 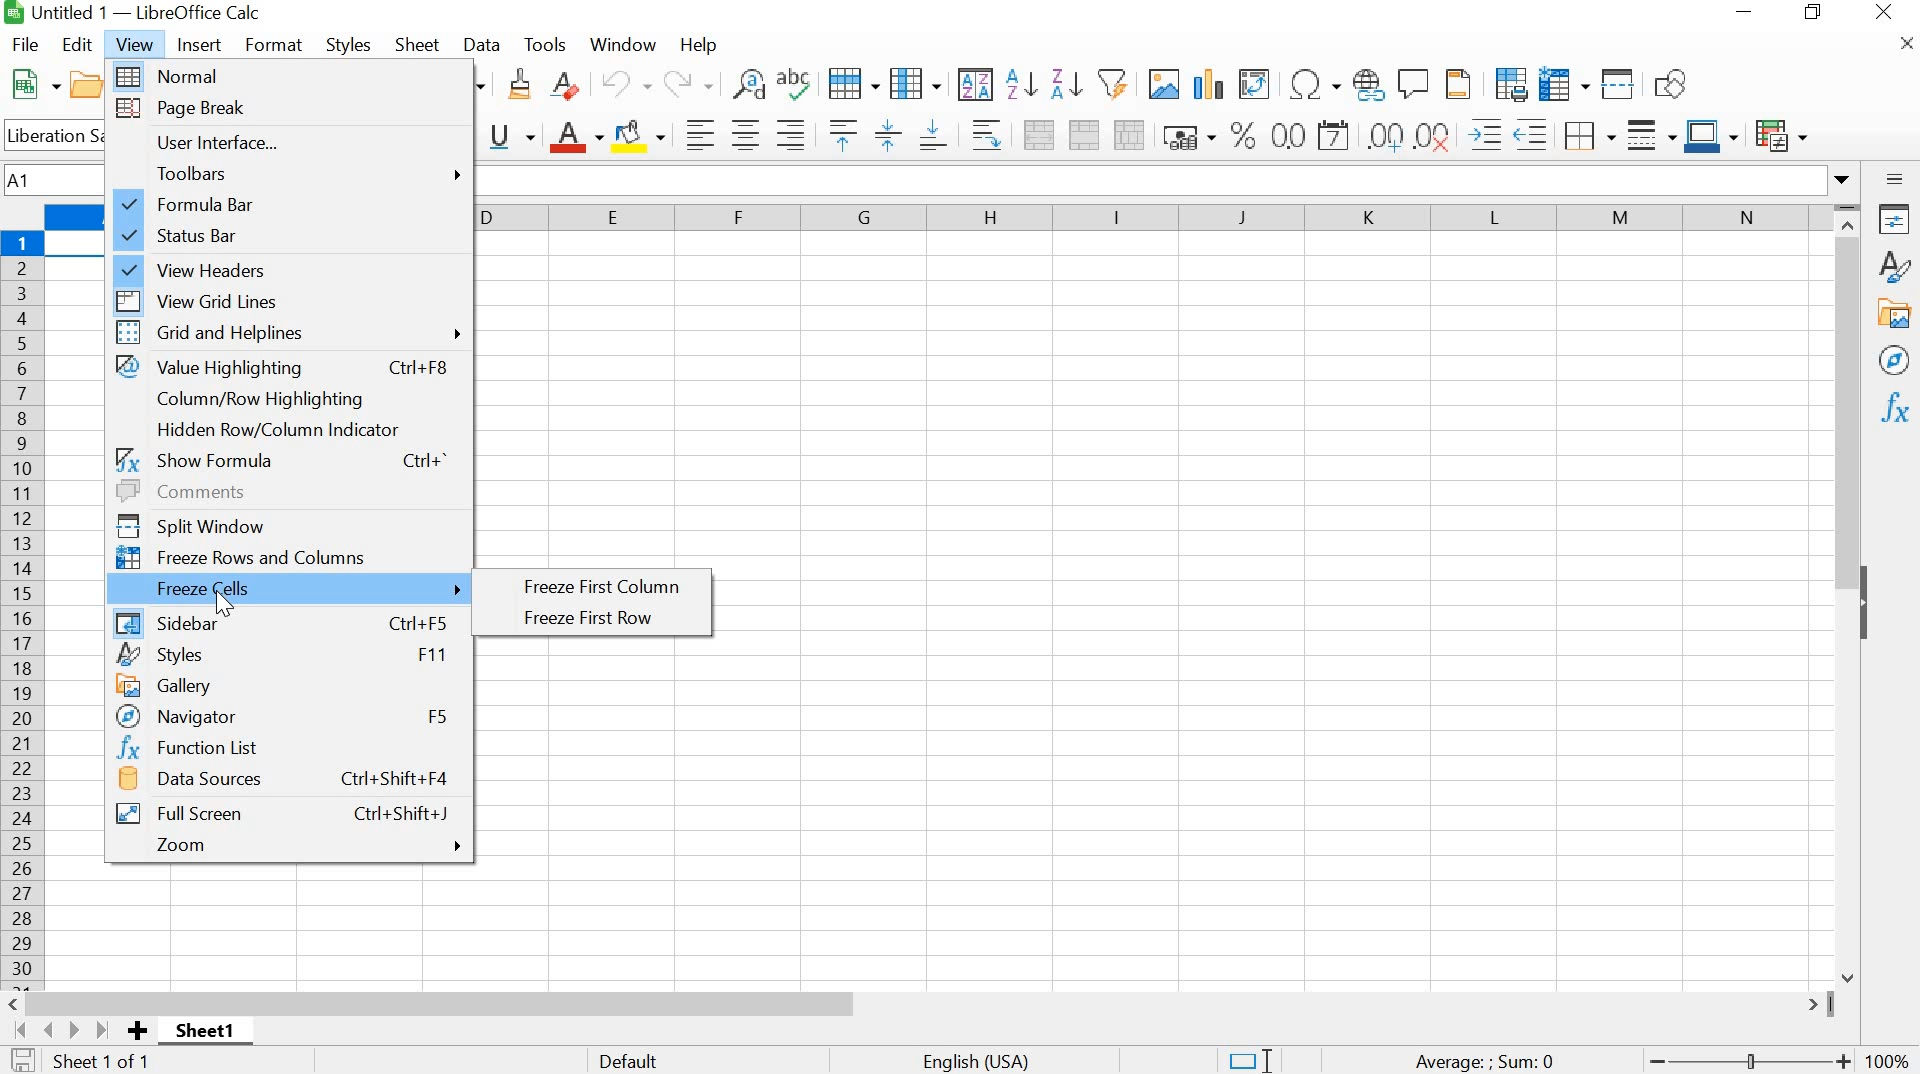 What do you see at coordinates (281, 748) in the screenshot?
I see `FUNCTION LIST` at bounding box center [281, 748].